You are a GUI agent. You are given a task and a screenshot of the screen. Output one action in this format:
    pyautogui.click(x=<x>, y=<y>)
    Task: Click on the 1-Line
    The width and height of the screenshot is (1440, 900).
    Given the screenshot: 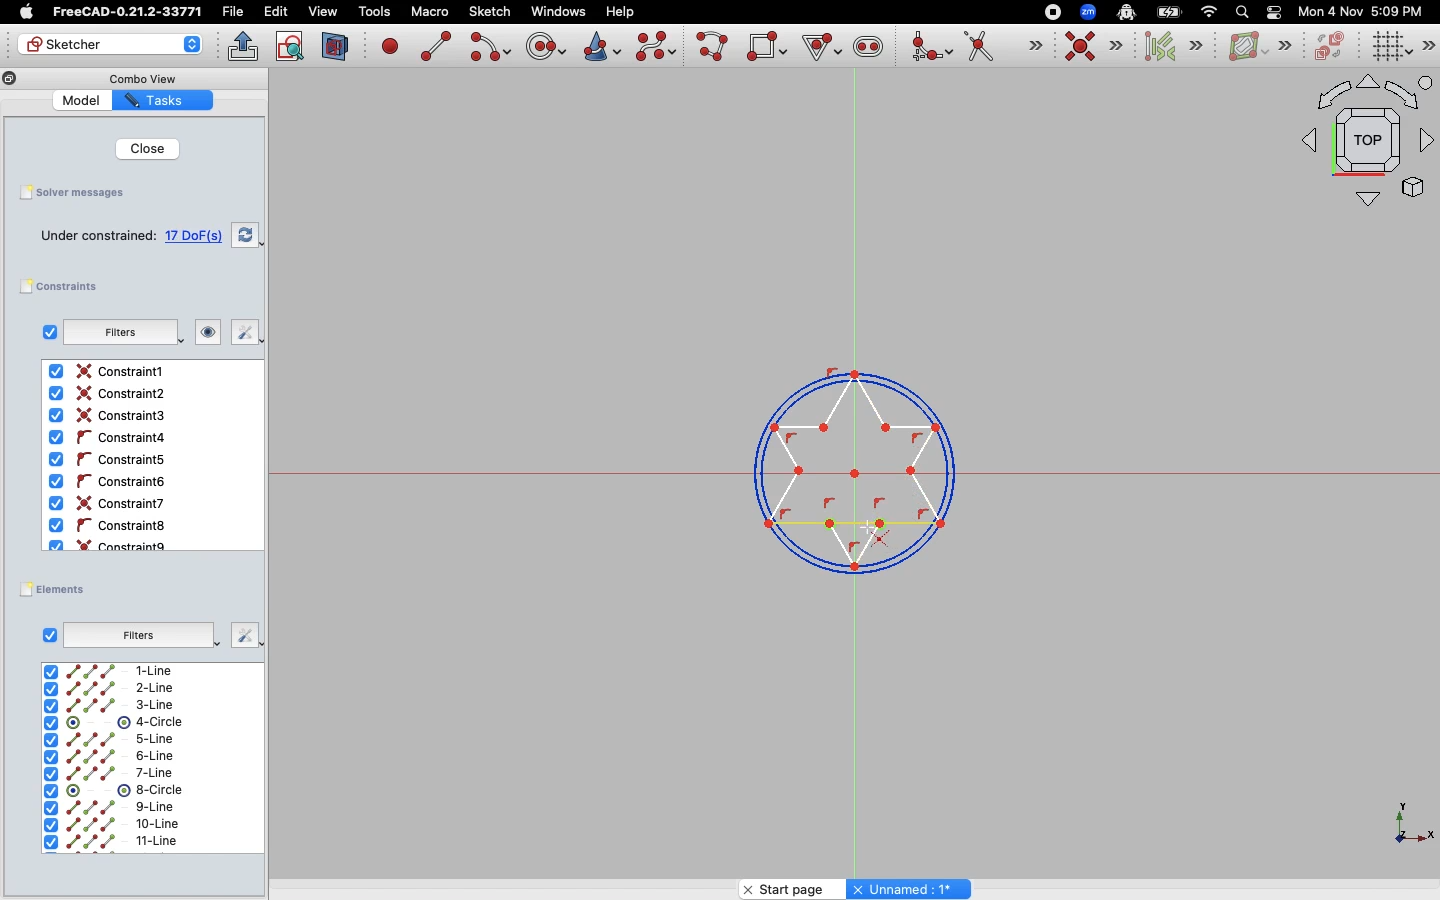 What is the action you would take?
    pyautogui.click(x=118, y=671)
    